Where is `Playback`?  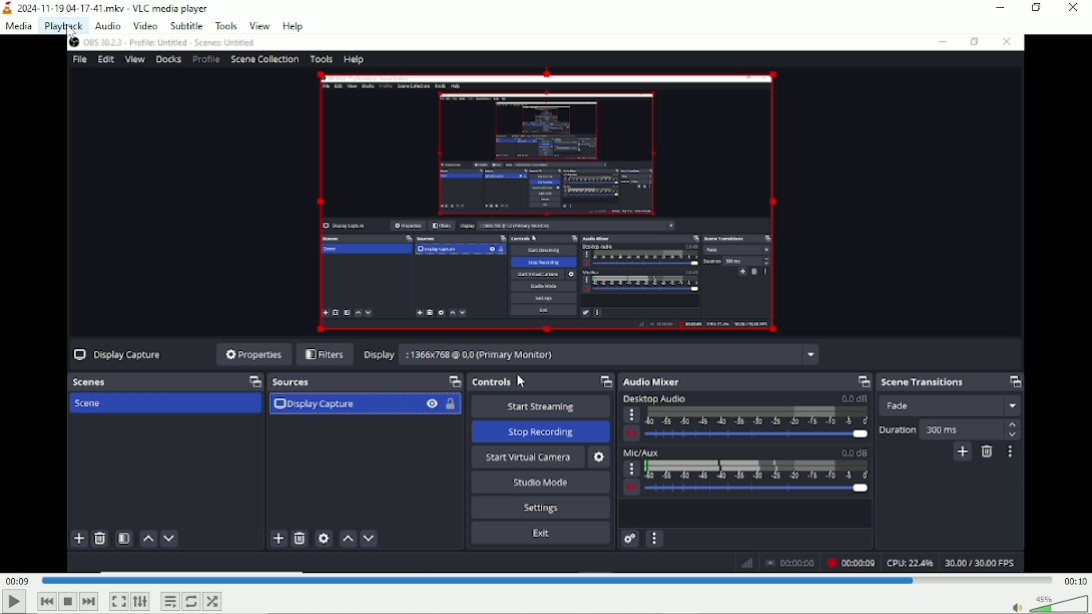
Playback is located at coordinates (62, 26).